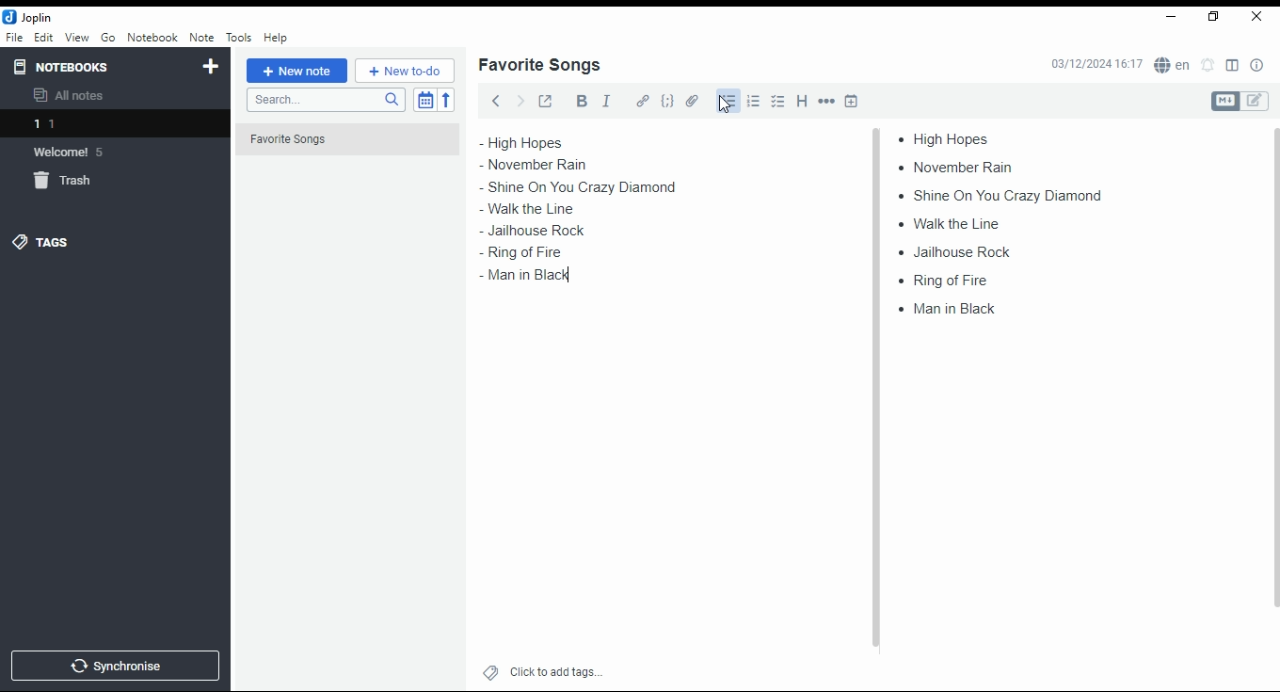 The height and width of the screenshot is (692, 1280). I want to click on code, so click(667, 101).